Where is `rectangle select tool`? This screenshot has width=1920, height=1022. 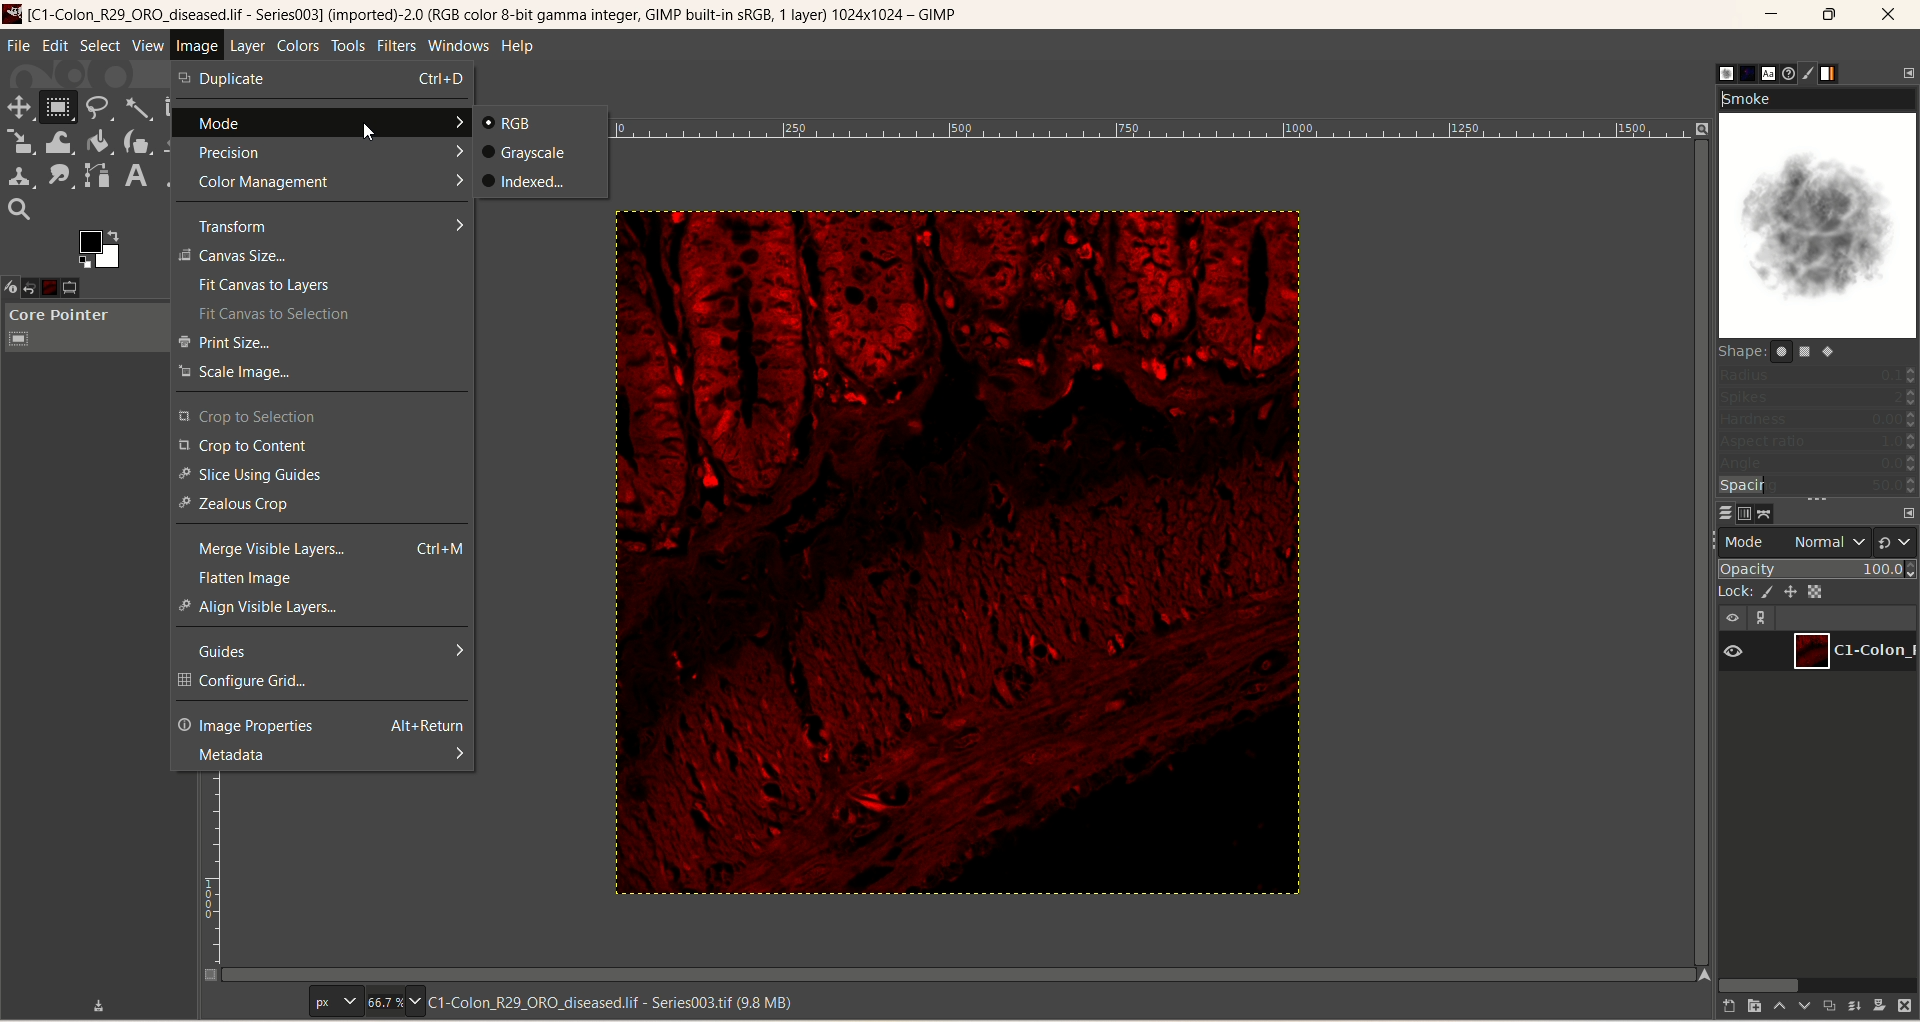 rectangle select tool is located at coordinates (63, 106).